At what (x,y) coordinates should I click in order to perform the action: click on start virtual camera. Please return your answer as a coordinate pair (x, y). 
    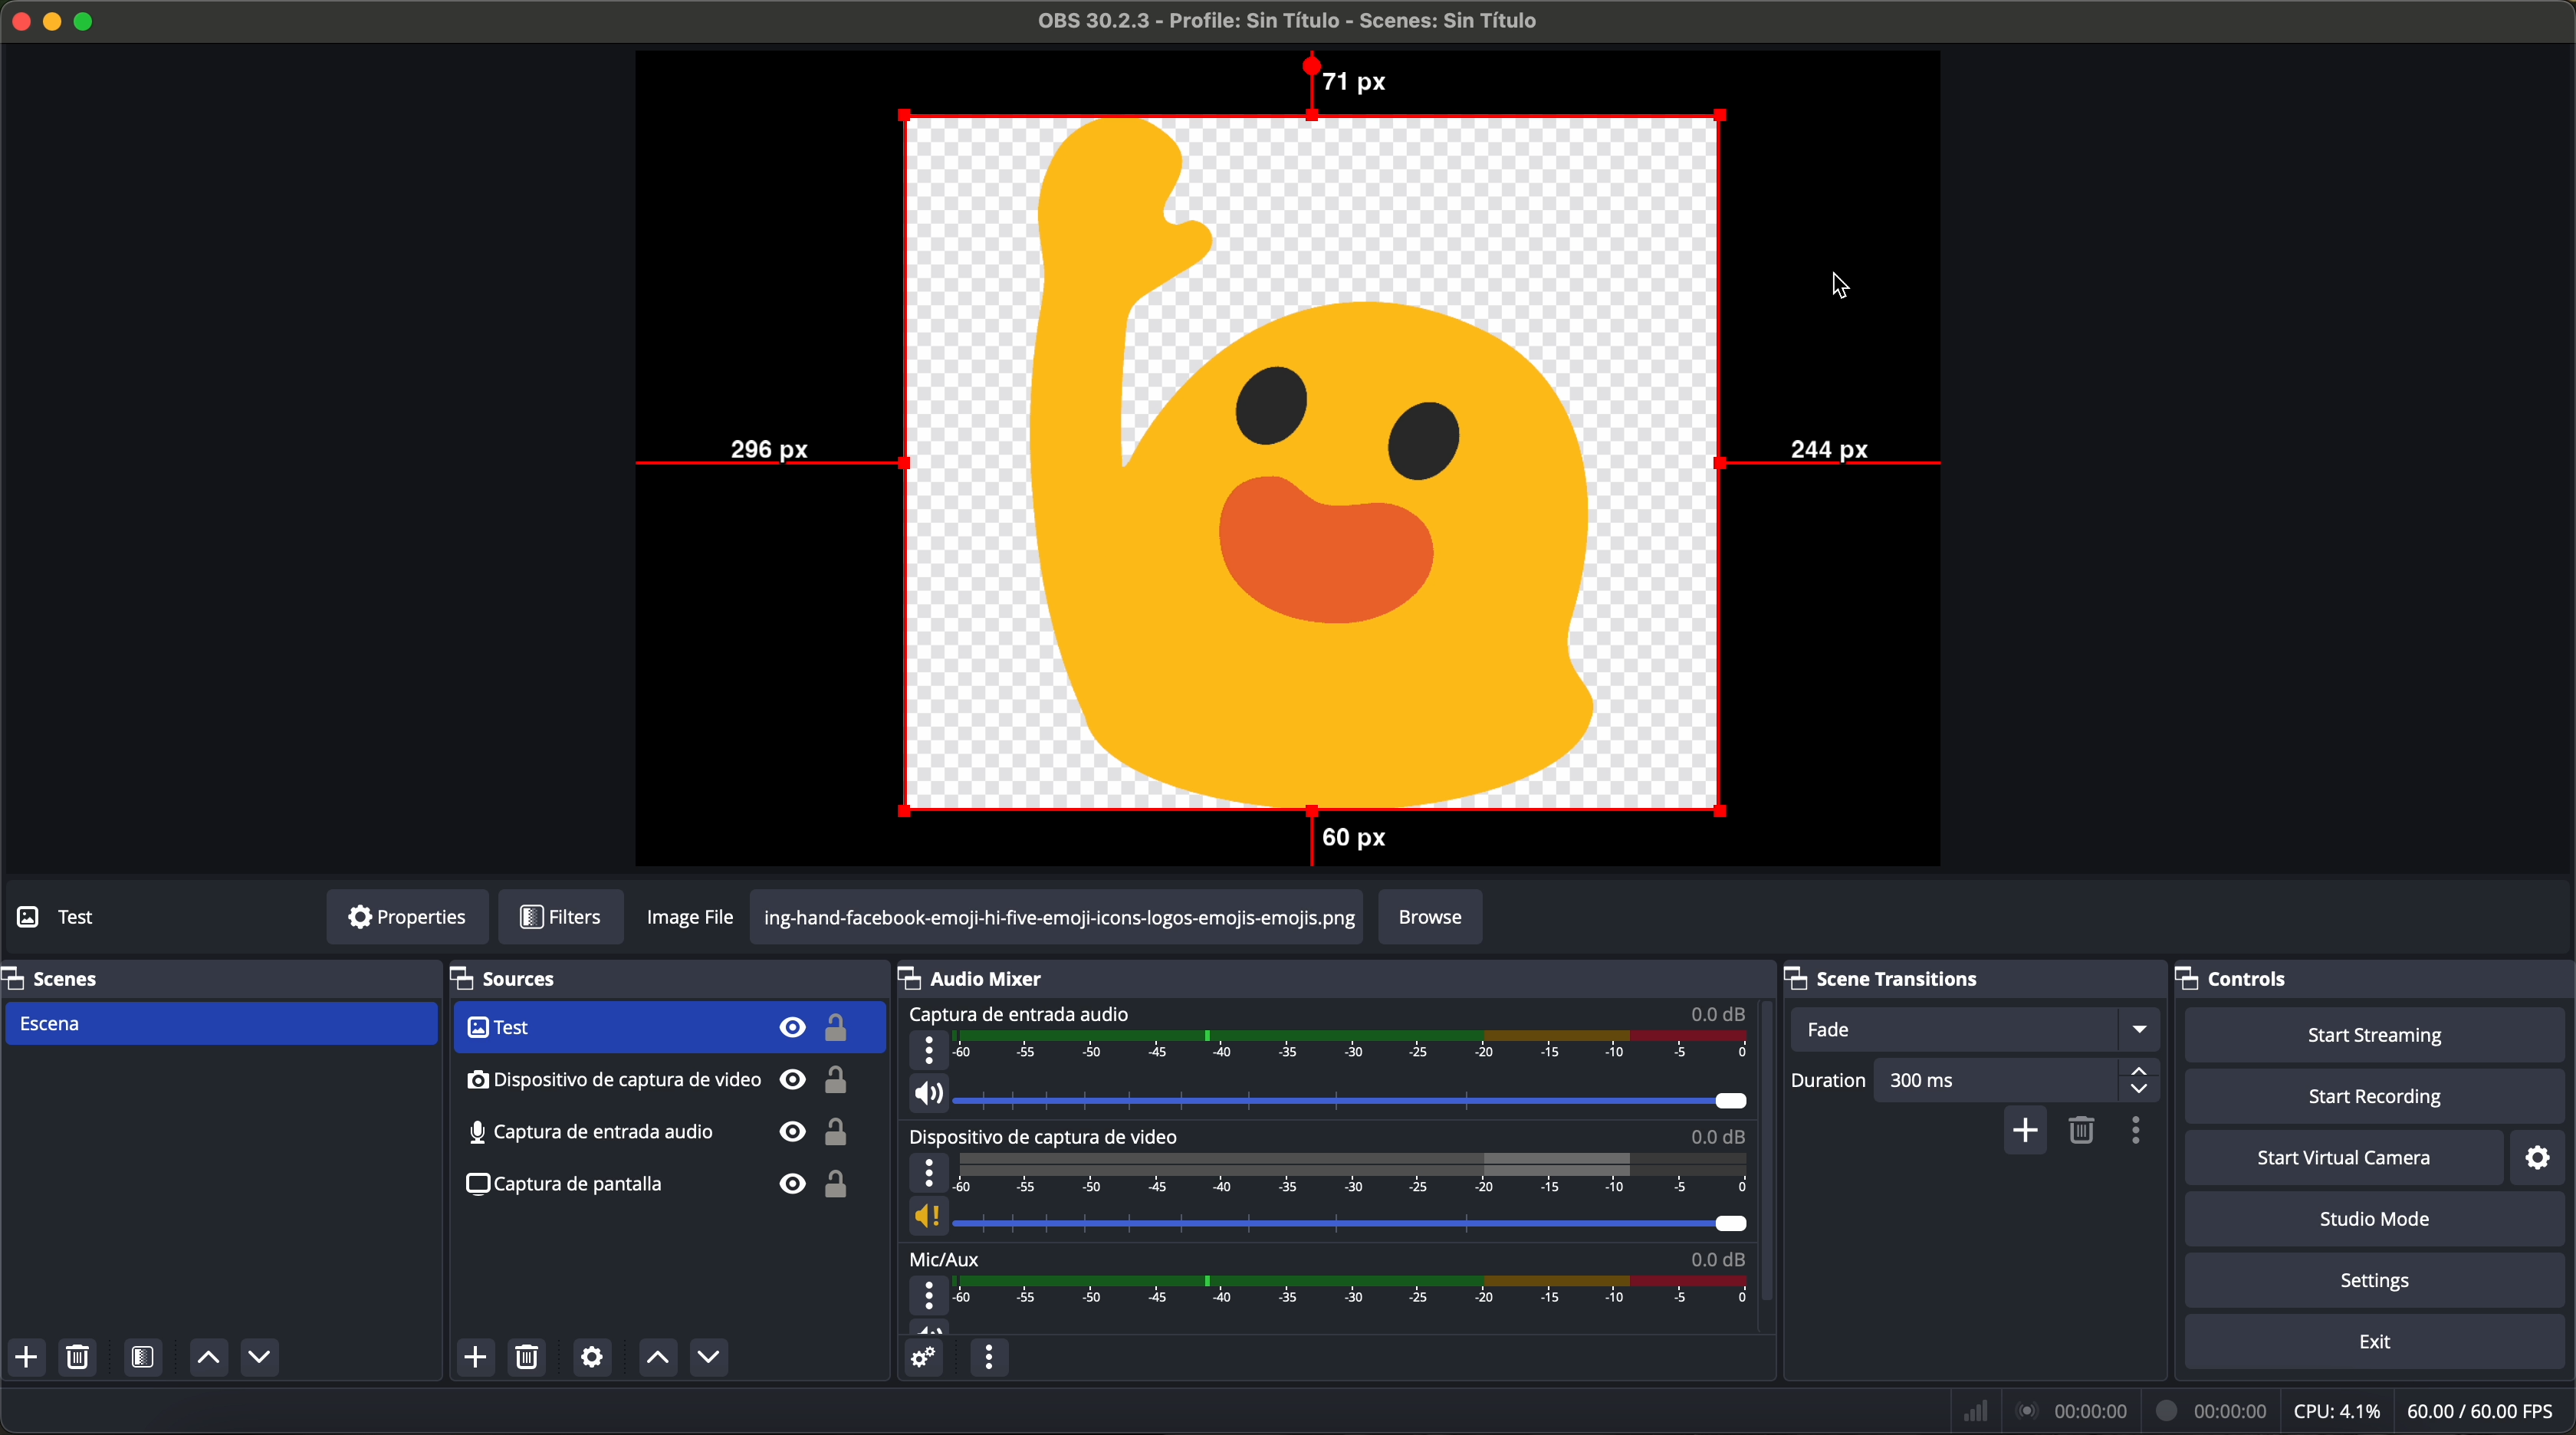
    Looking at the image, I should click on (2344, 1157).